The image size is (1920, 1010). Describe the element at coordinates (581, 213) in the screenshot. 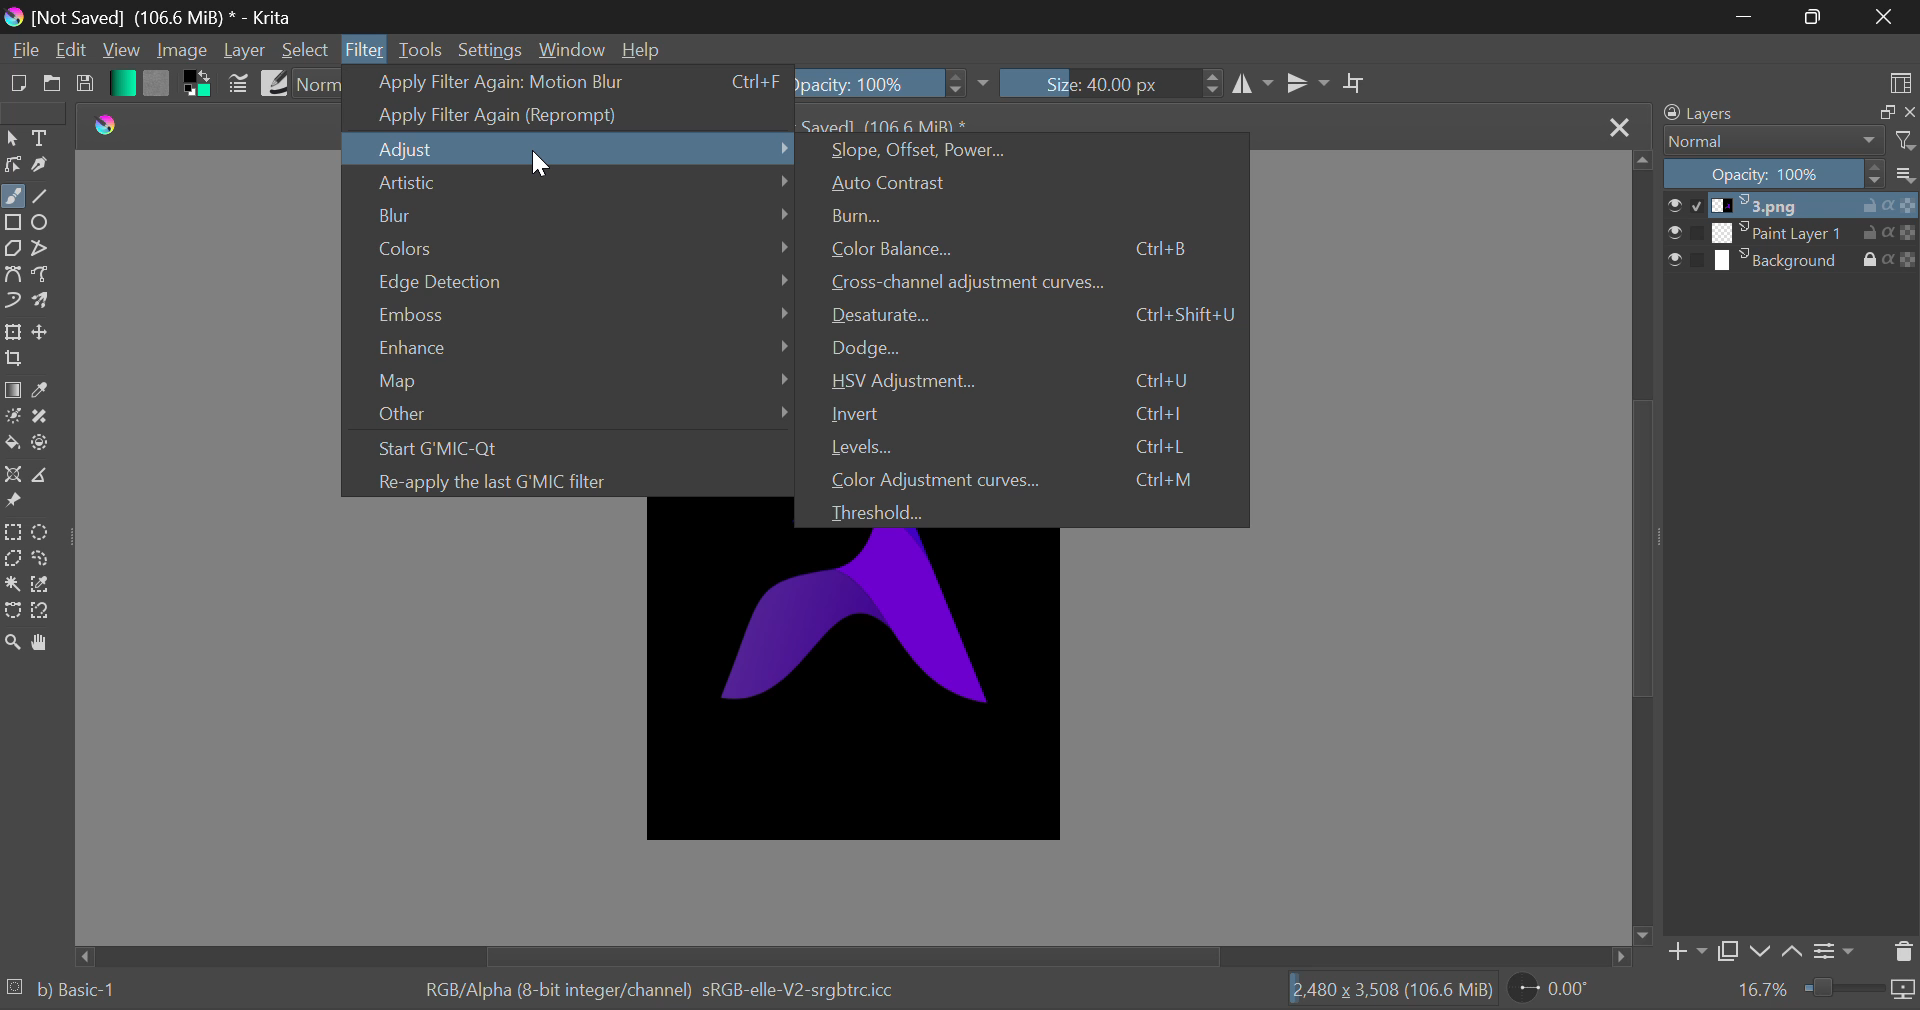

I see `Blur` at that location.